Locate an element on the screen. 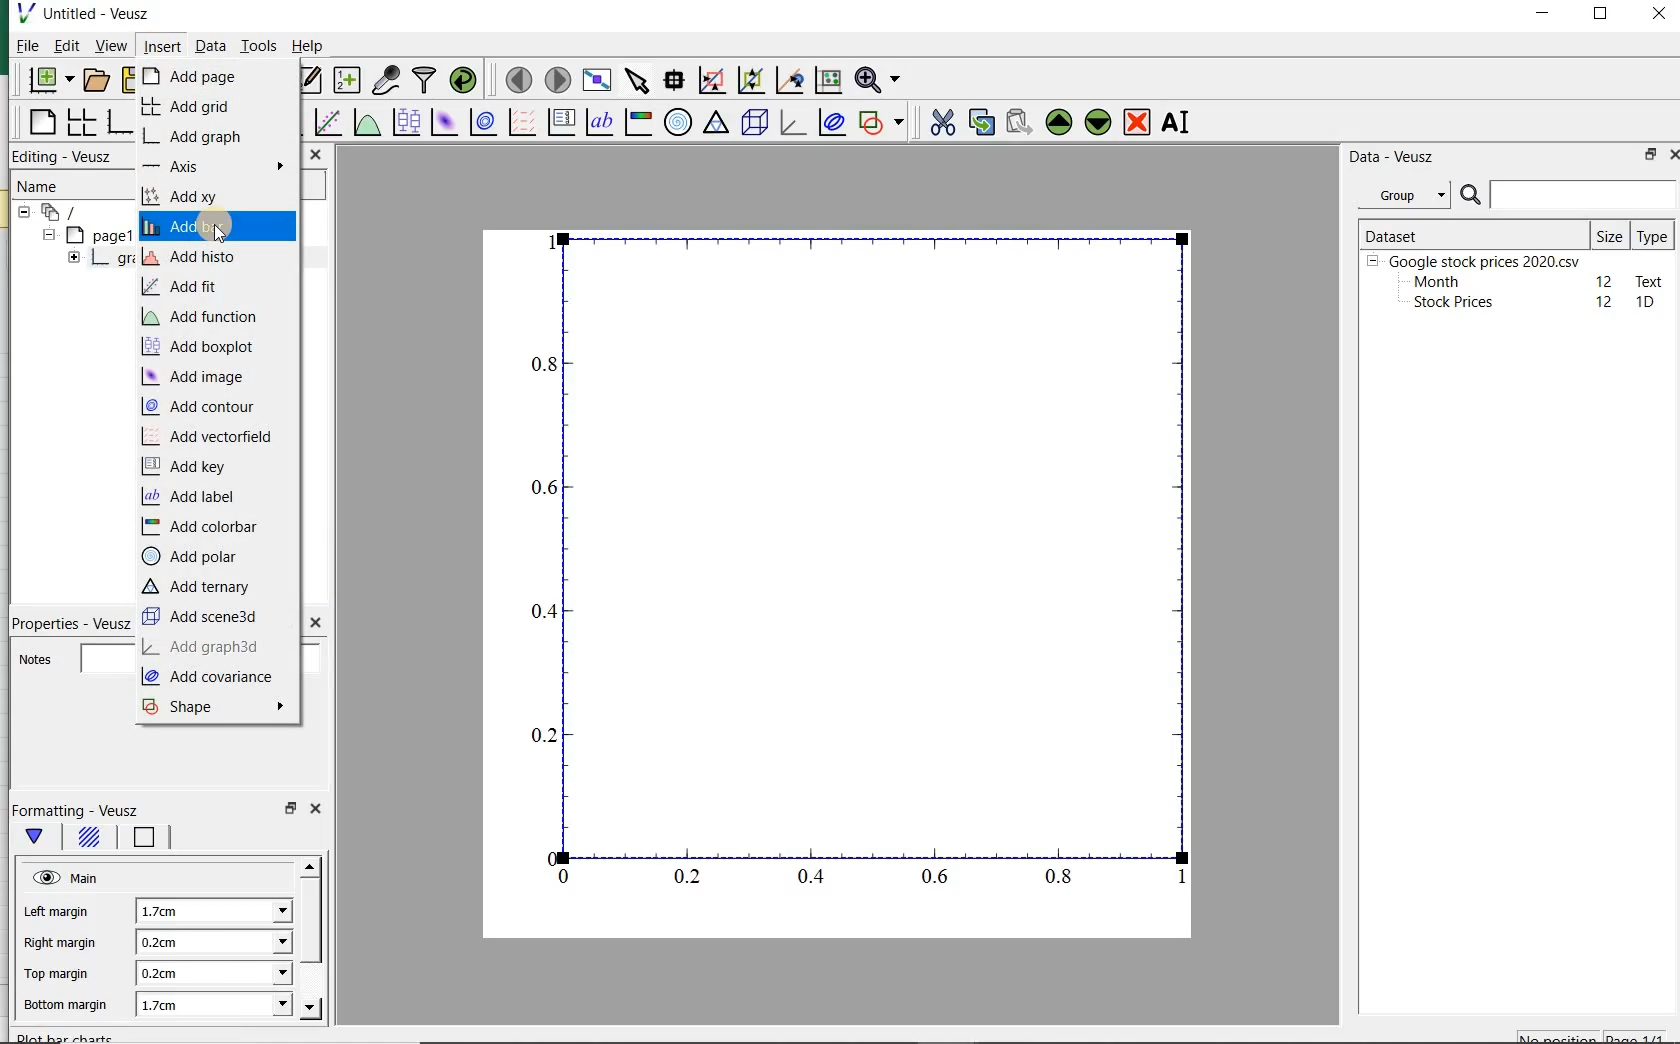 The height and width of the screenshot is (1044, 1680). graph is located at coordinates (856, 562).